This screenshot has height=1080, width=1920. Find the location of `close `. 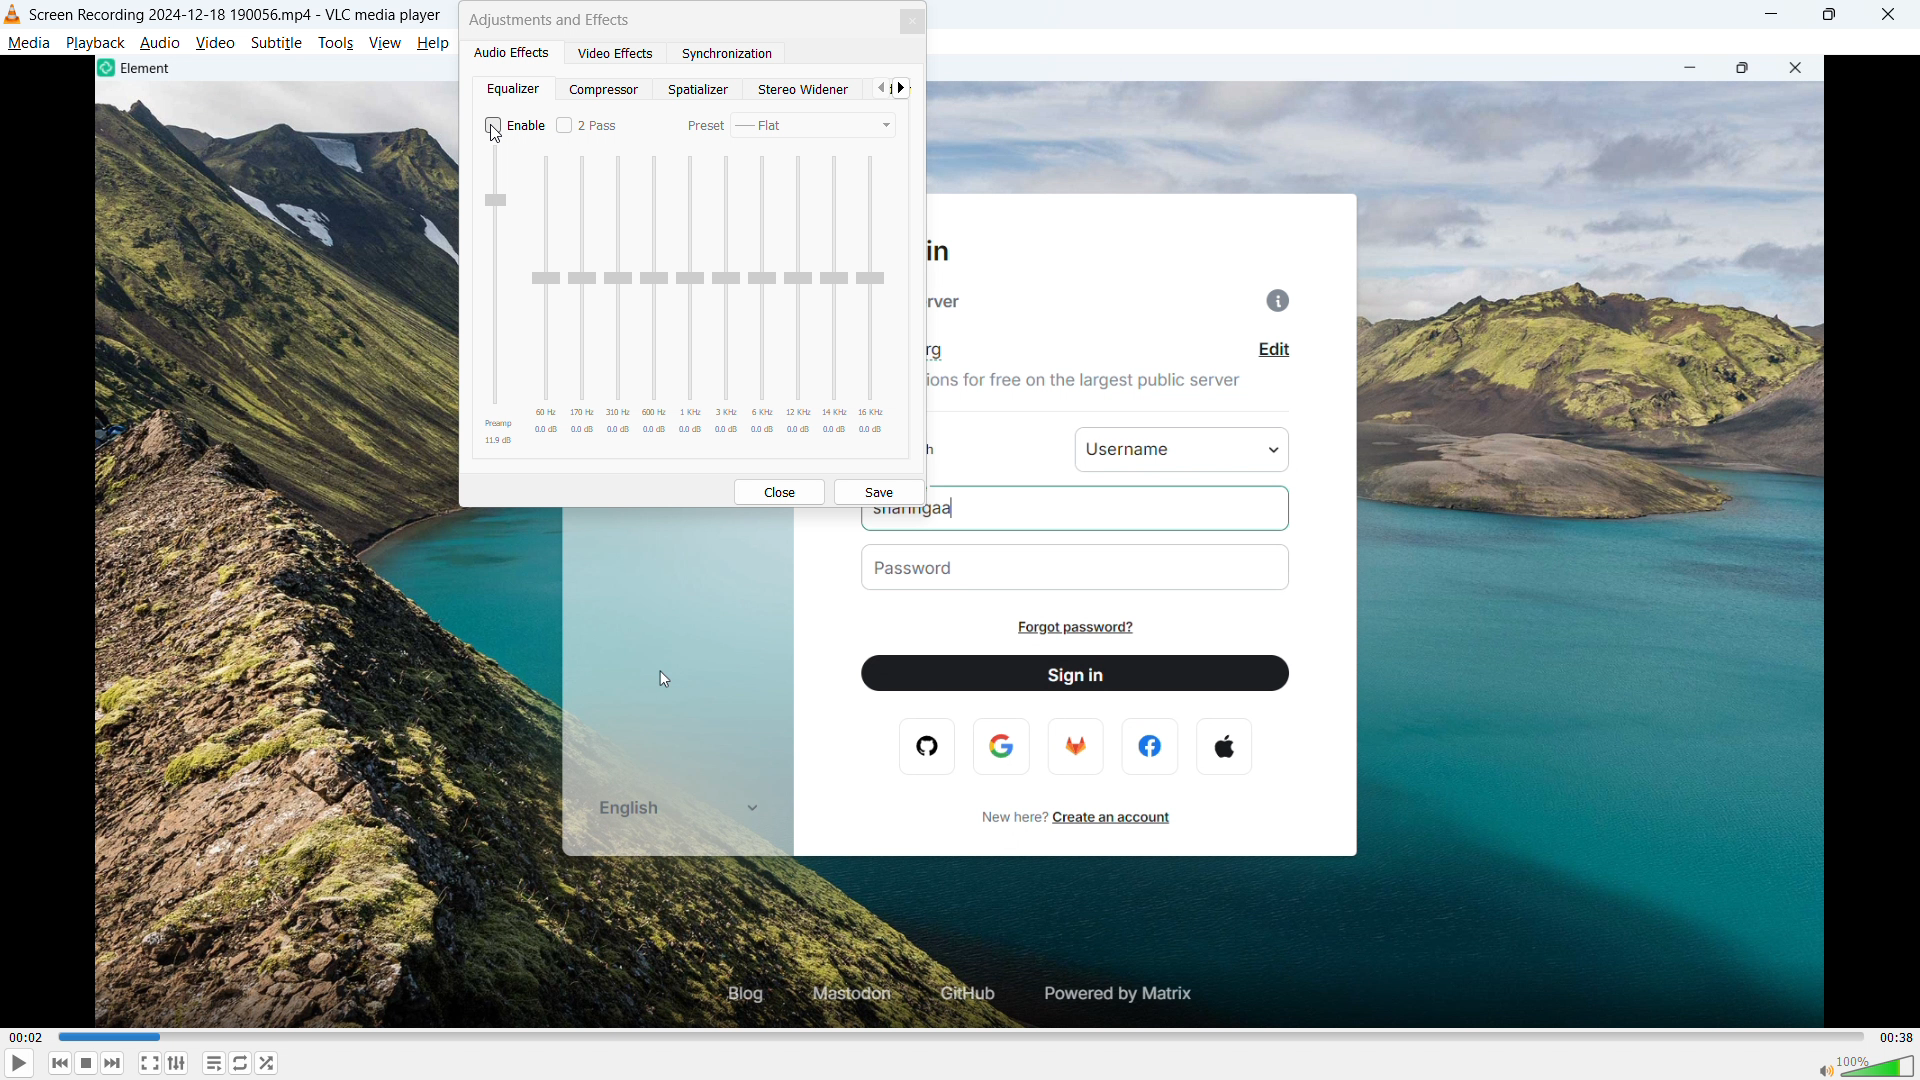

close  is located at coordinates (1889, 15).